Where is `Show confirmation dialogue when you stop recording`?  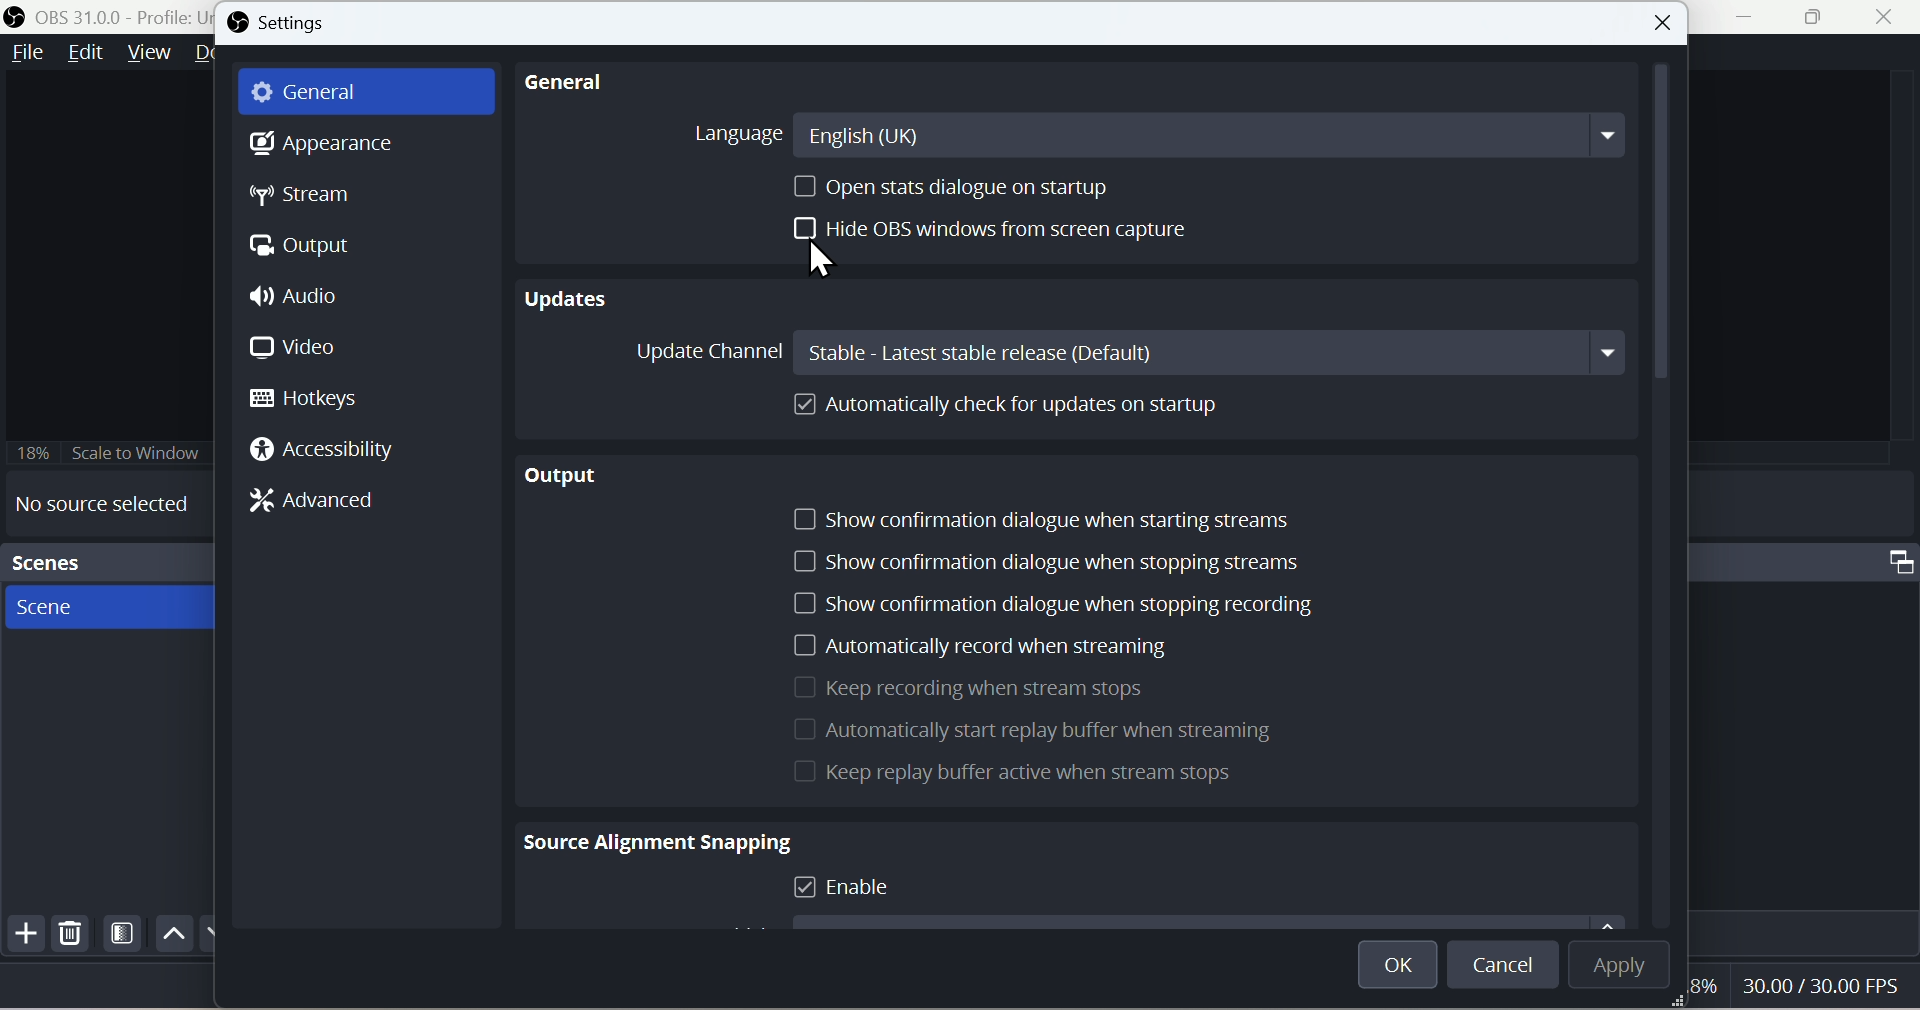
Show confirmation dialogue when you stop recording is located at coordinates (1045, 603).